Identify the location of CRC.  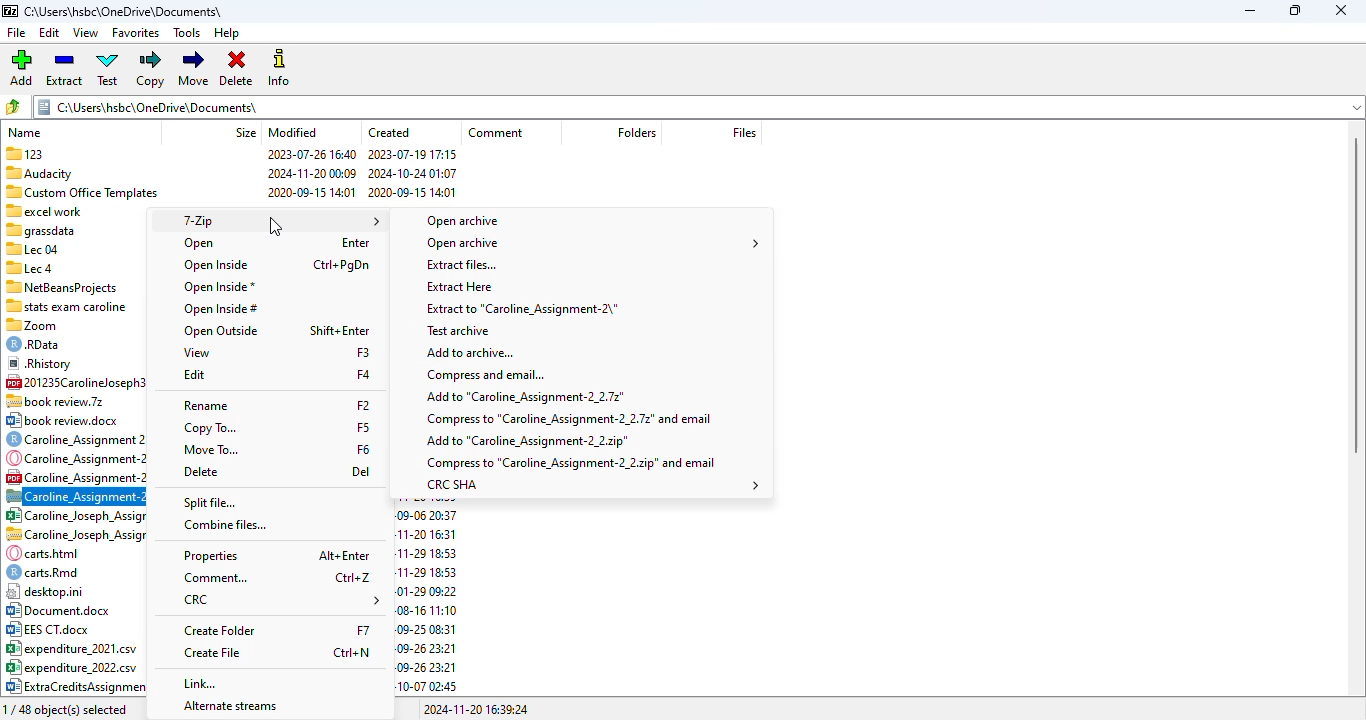
(282, 600).